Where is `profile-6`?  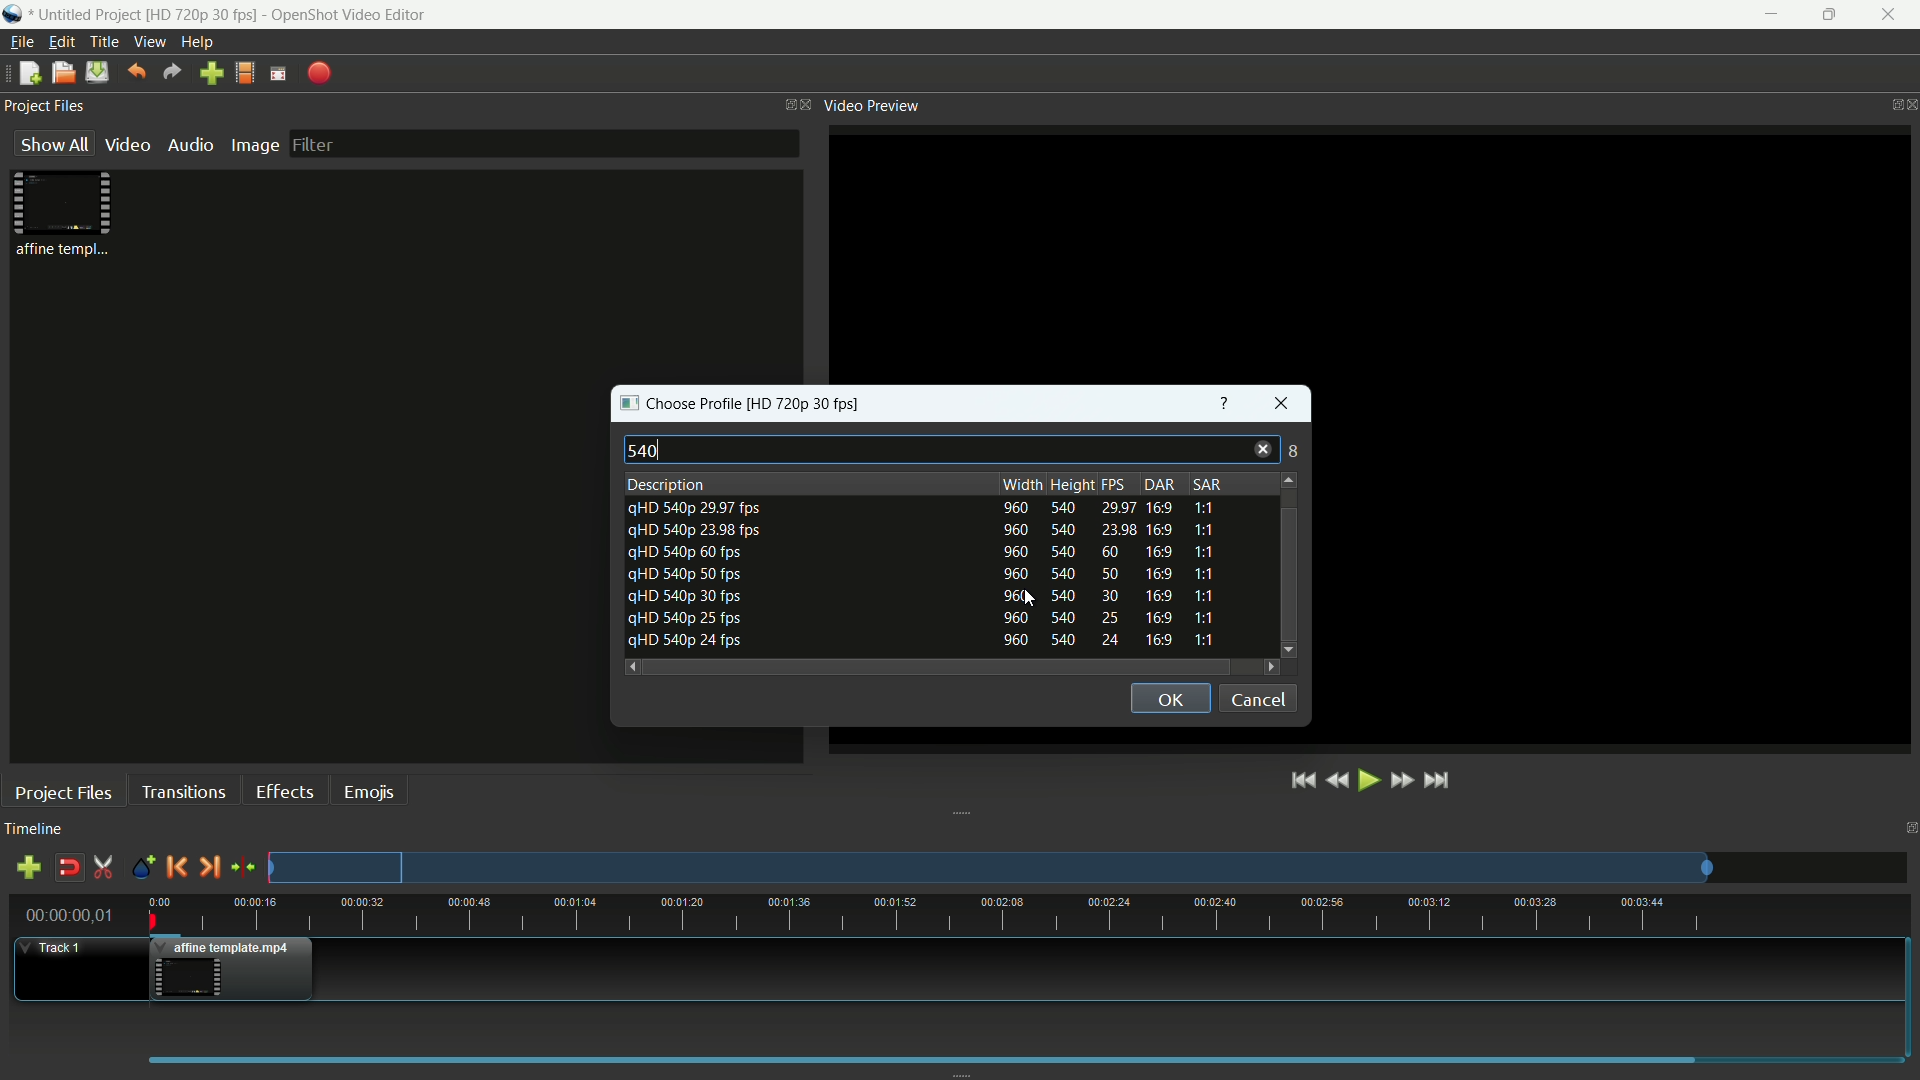 profile-6 is located at coordinates (927, 619).